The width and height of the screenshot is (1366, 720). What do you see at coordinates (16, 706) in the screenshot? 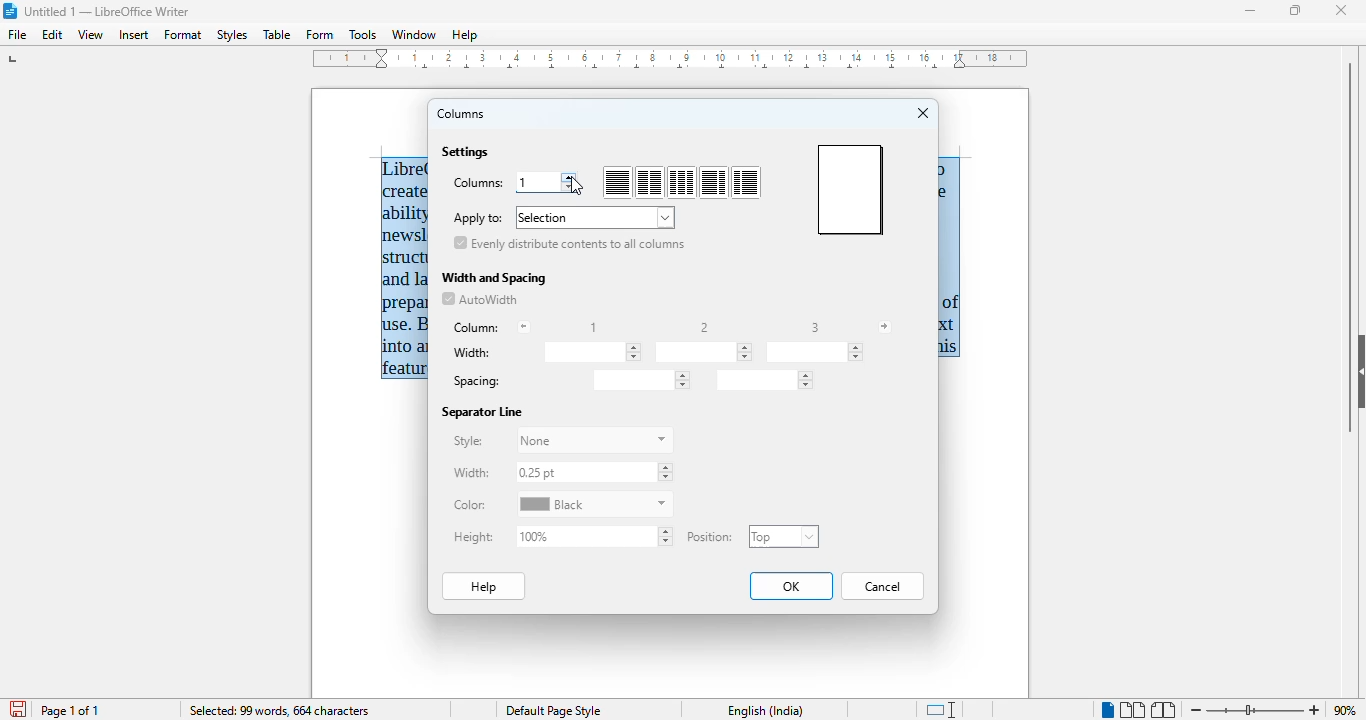
I see `save document` at bounding box center [16, 706].